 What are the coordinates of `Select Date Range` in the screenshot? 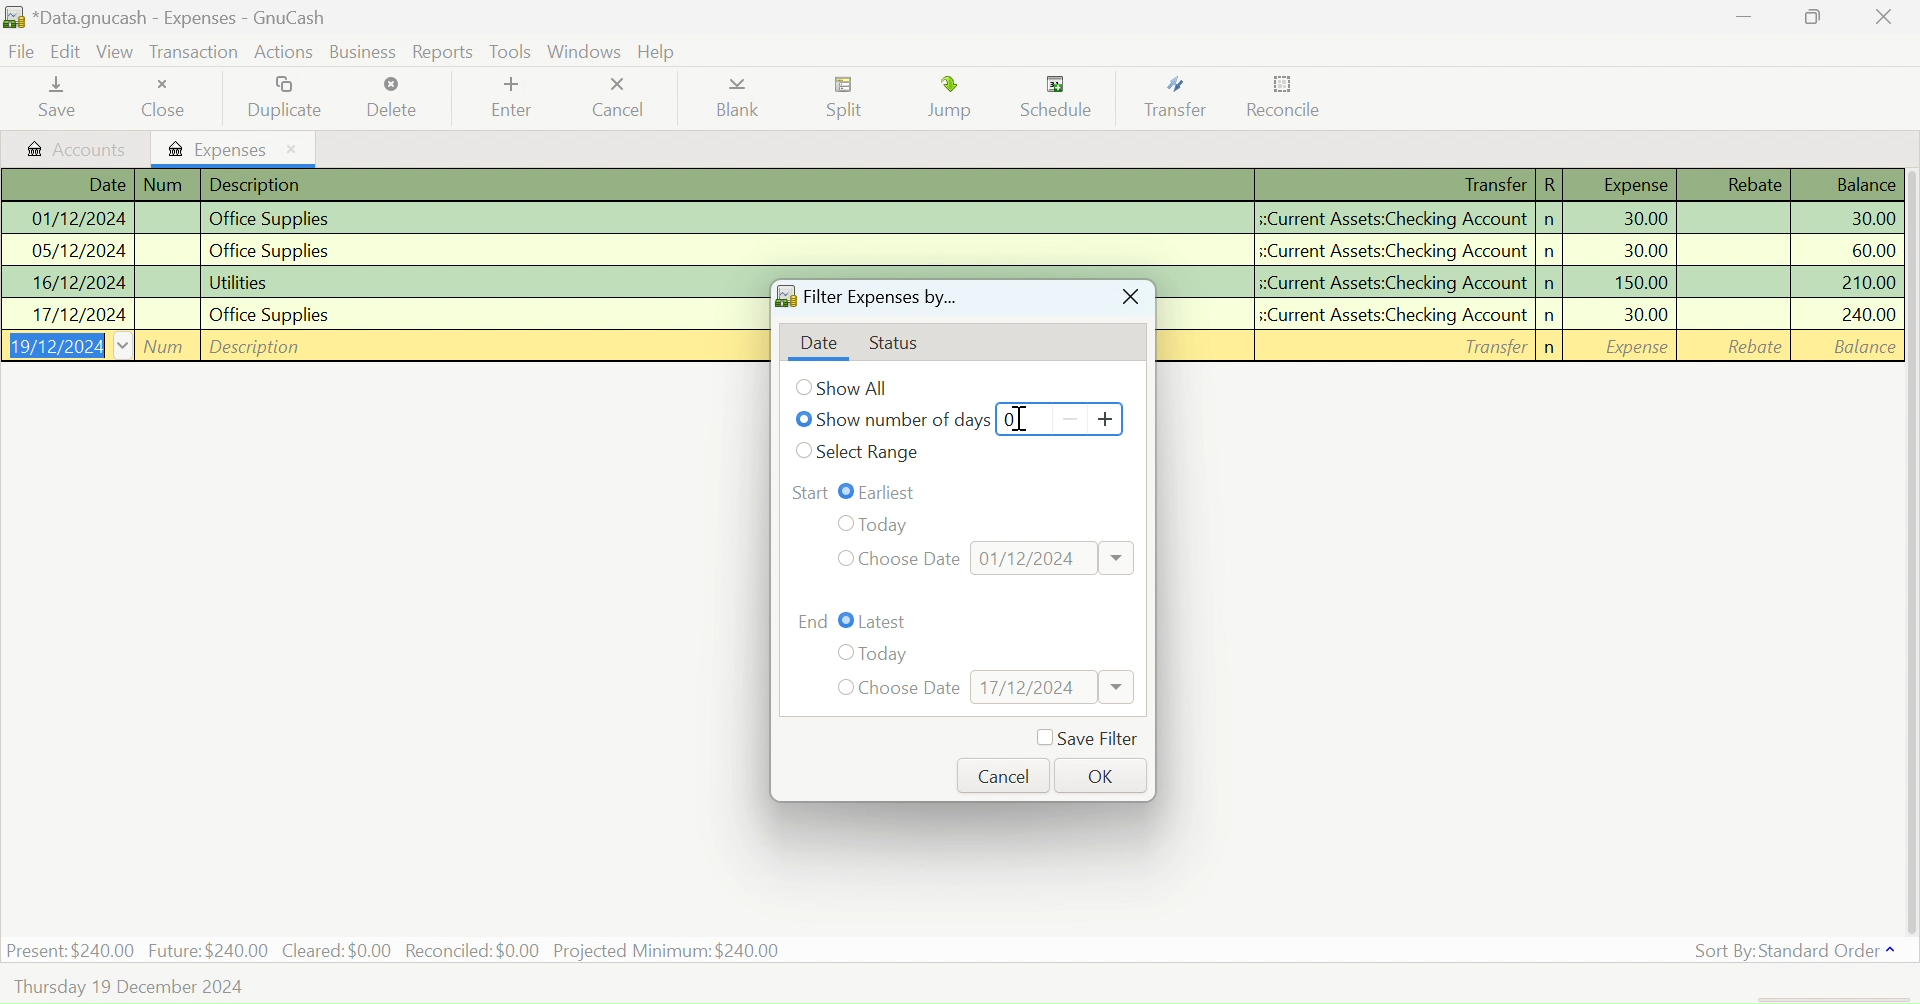 It's located at (872, 453).